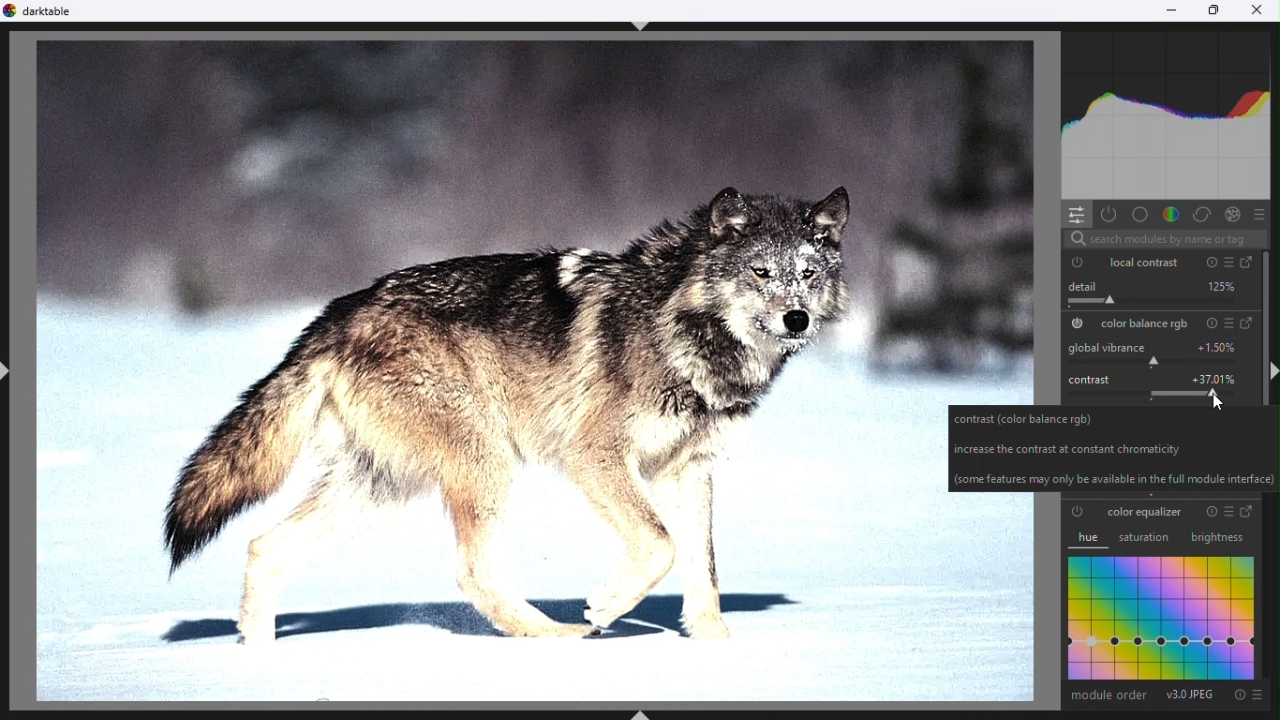  I want to click on shift+ctrl+l, so click(11, 368).